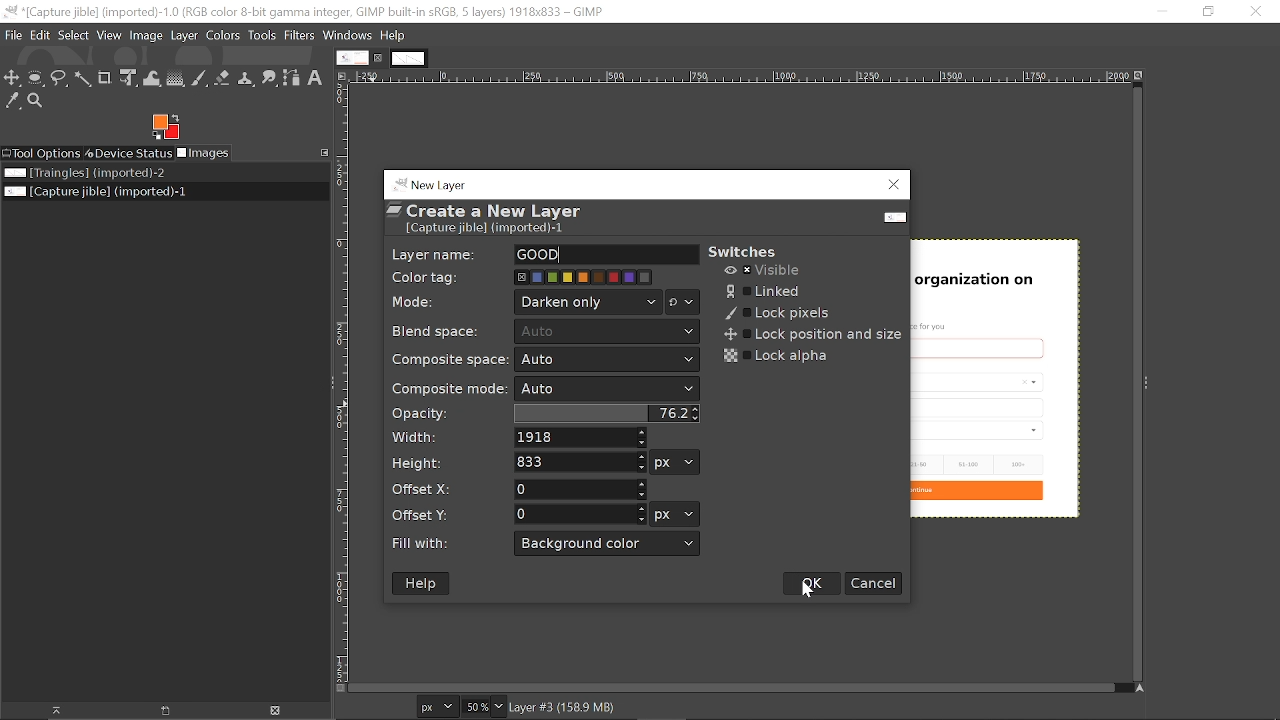 The height and width of the screenshot is (720, 1280). I want to click on Other tab, so click(408, 59).